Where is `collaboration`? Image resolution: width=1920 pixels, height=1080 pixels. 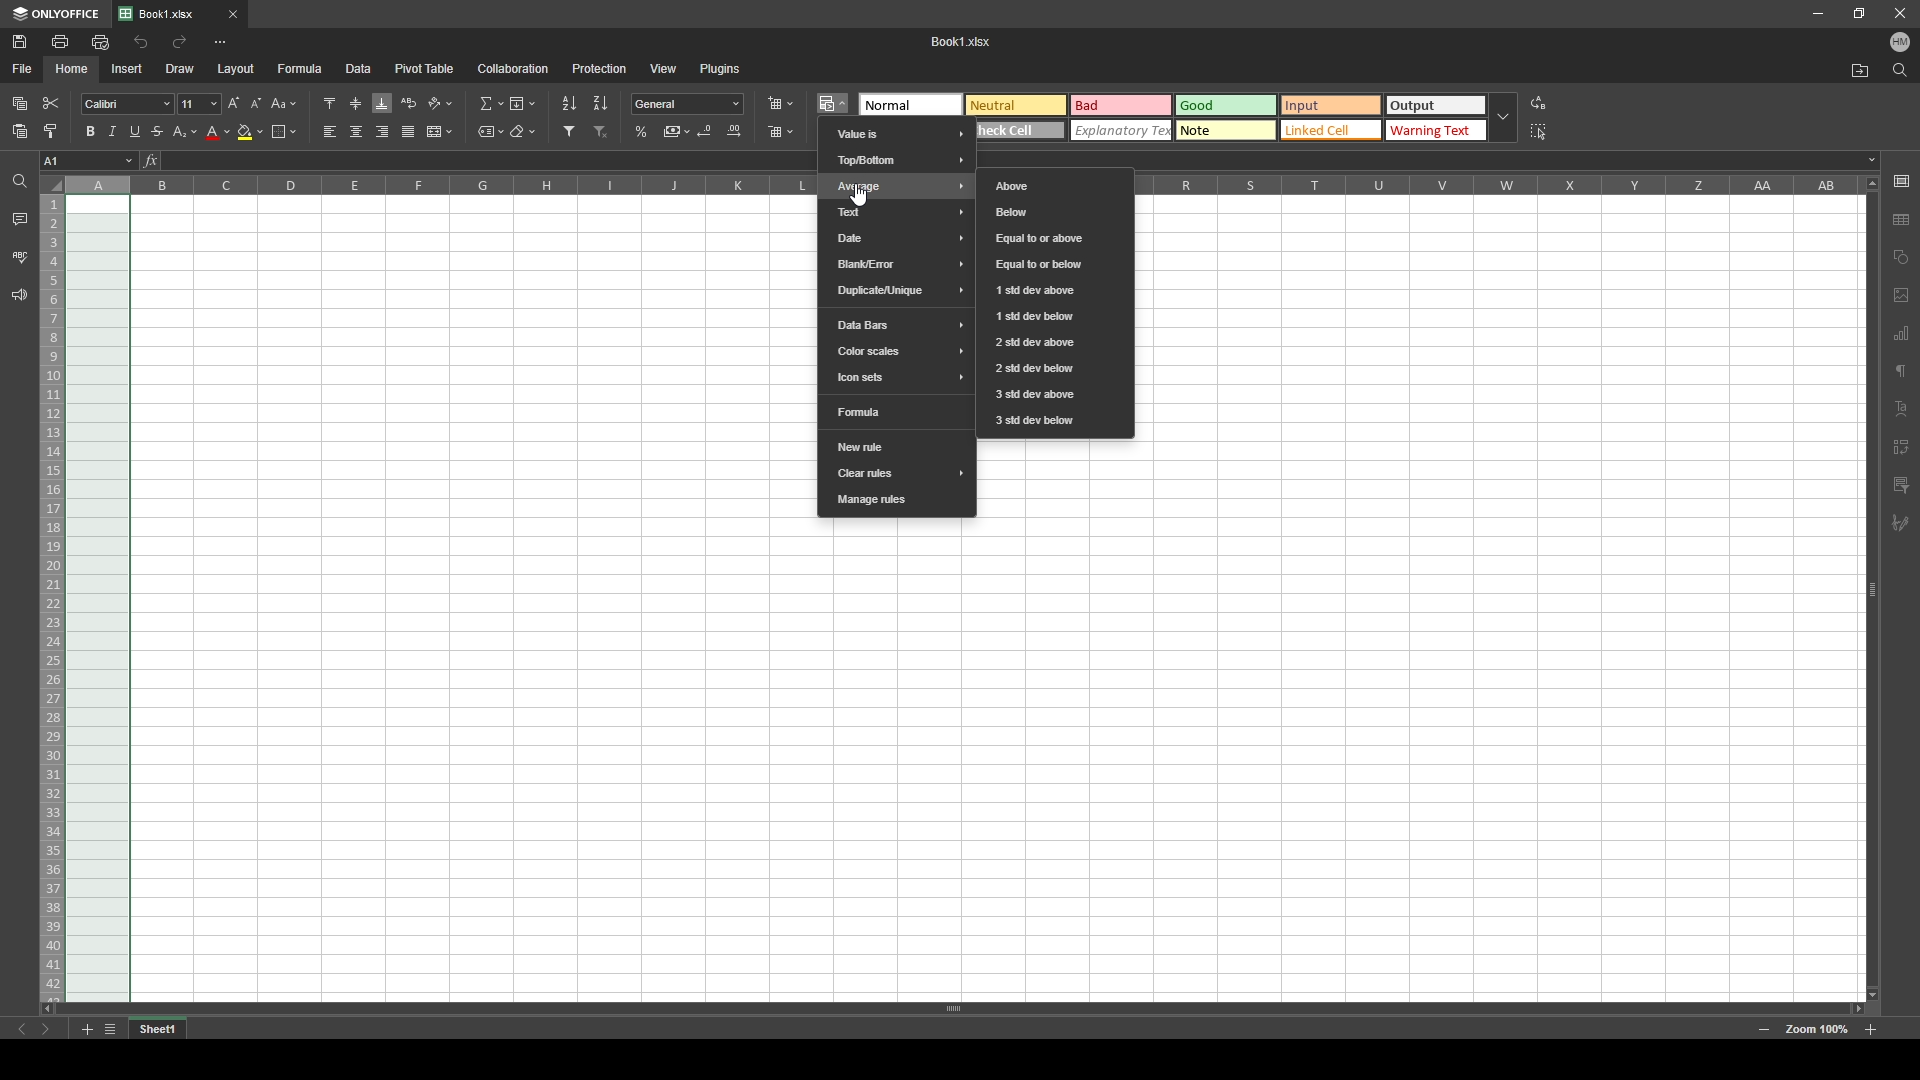
collaboration is located at coordinates (513, 68).